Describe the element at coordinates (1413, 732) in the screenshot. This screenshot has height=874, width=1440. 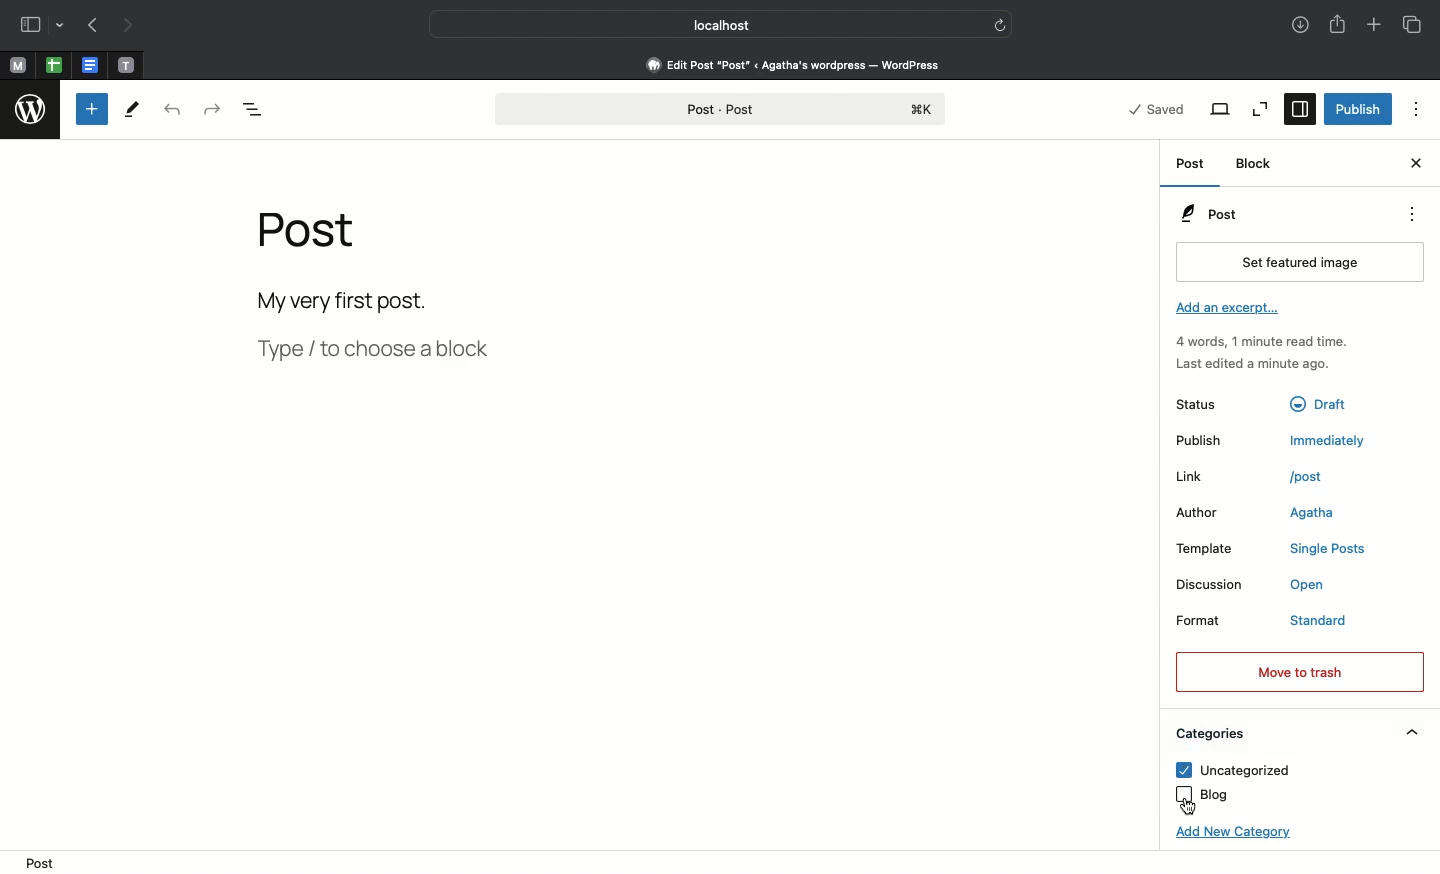
I see `Hide` at that location.